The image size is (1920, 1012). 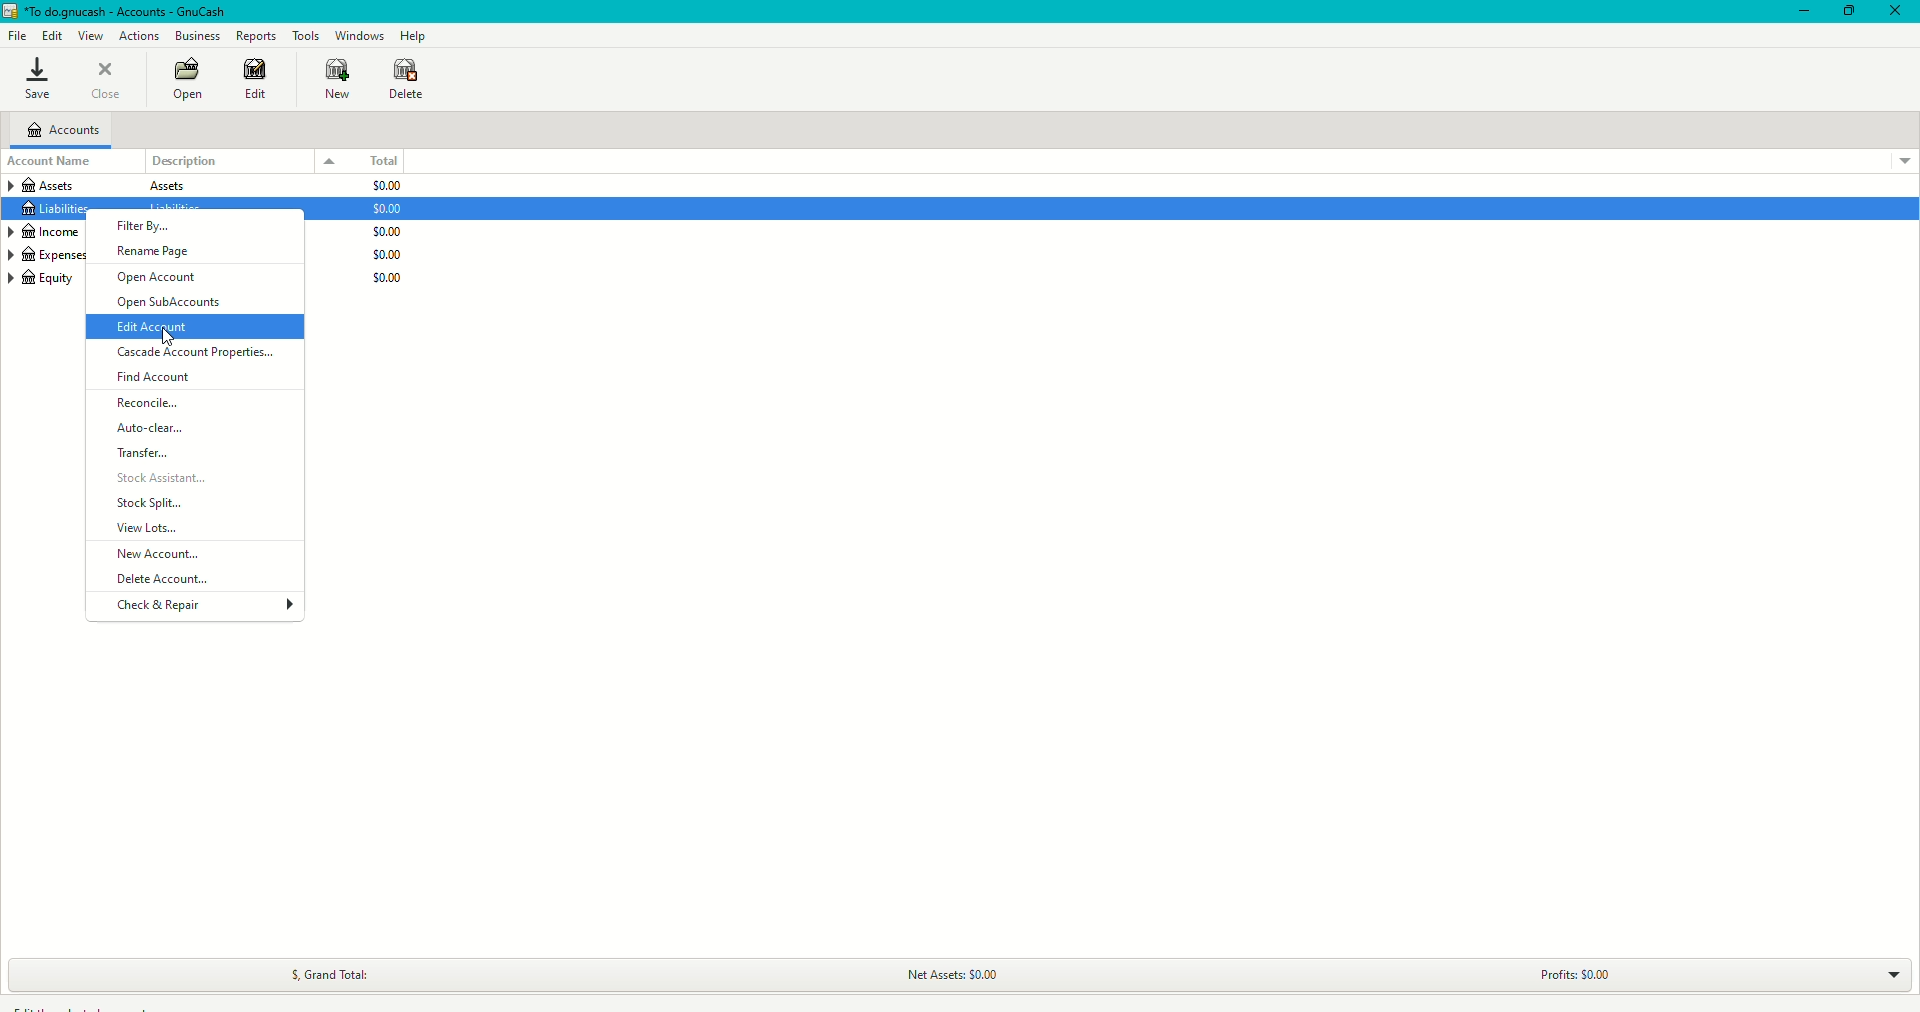 I want to click on Check and Repair, so click(x=163, y=607).